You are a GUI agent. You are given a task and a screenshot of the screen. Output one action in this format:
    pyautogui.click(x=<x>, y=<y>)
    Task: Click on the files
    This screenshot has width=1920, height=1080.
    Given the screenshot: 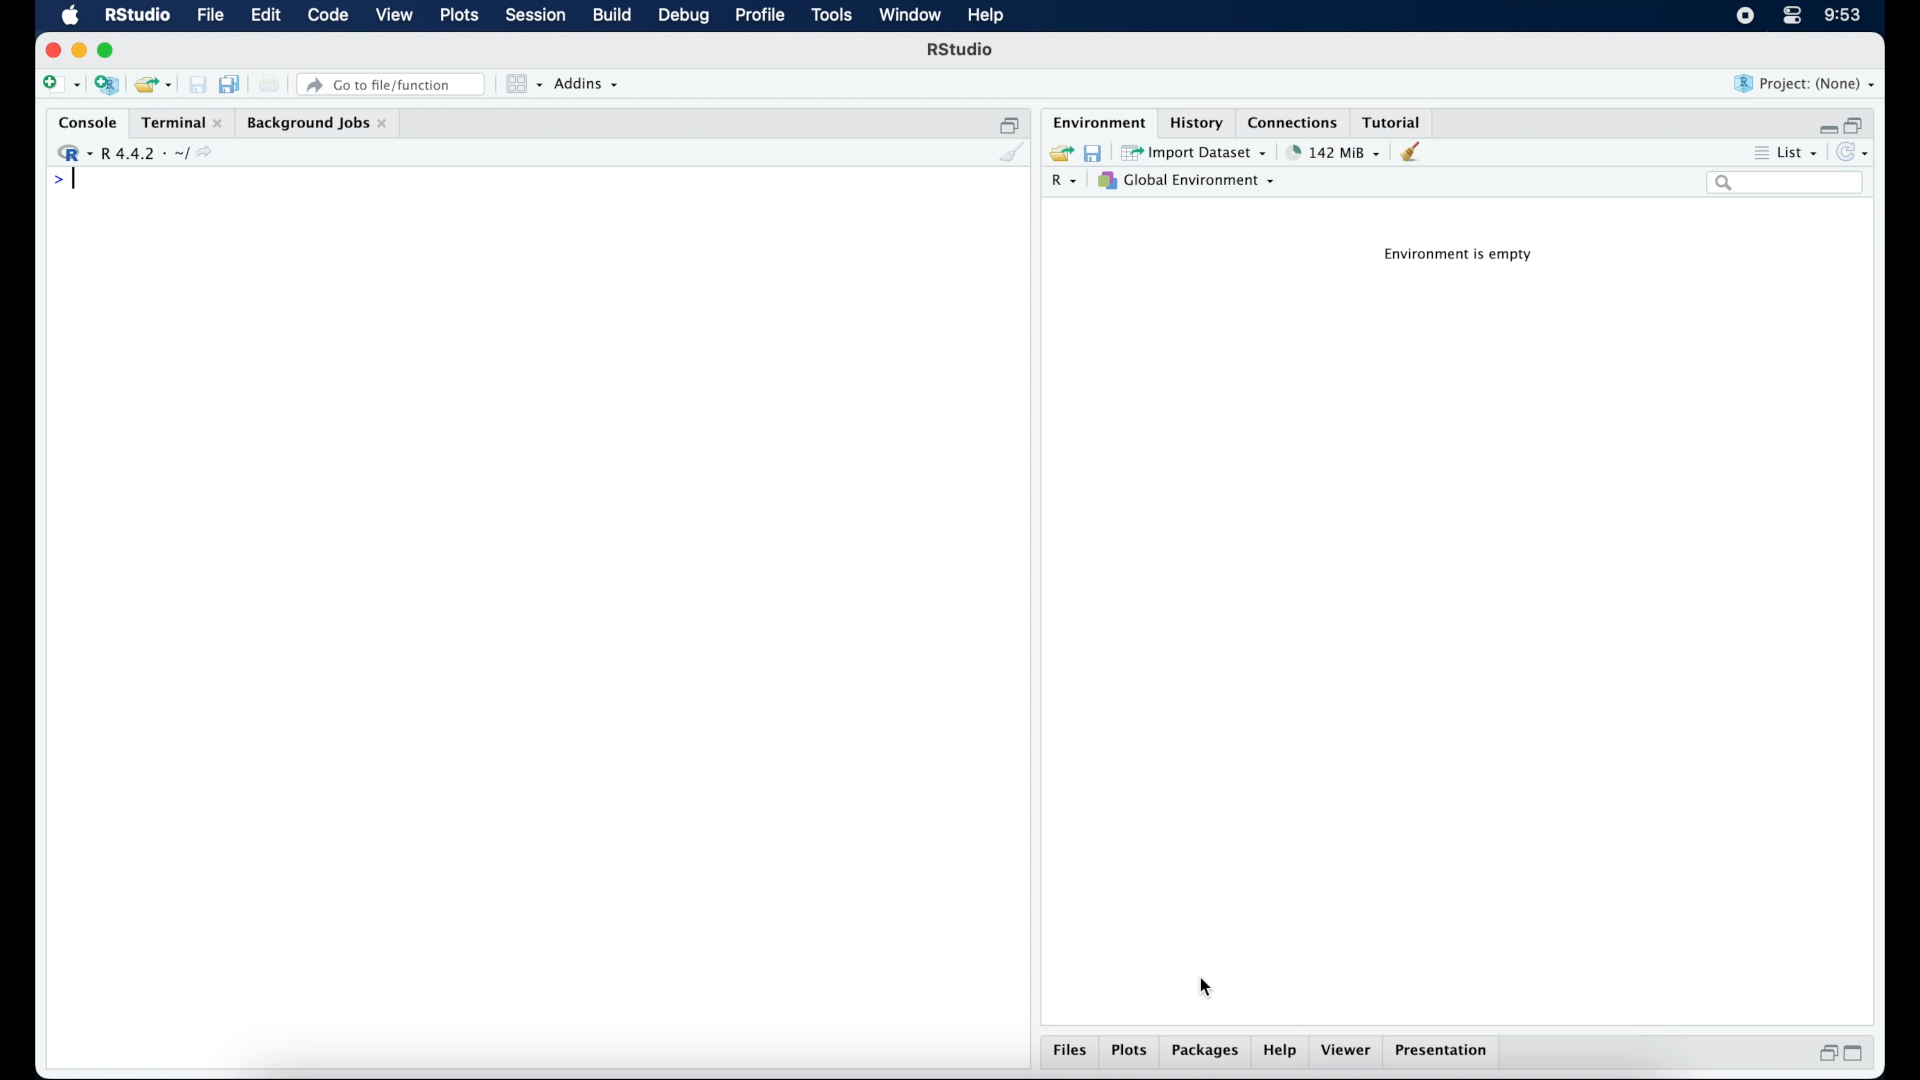 What is the action you would take?
    pyautogui.click(x=1068, y=1052)
    